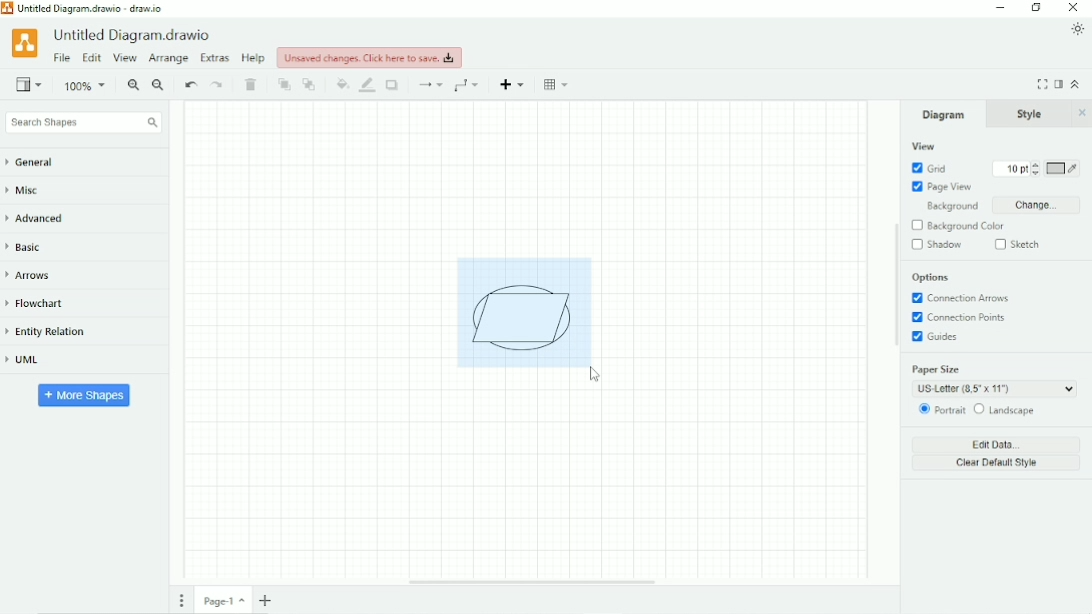 Image resolution: width=1092 pixels, height=614 pixels. I want to click on Current page, so click(224, 600).